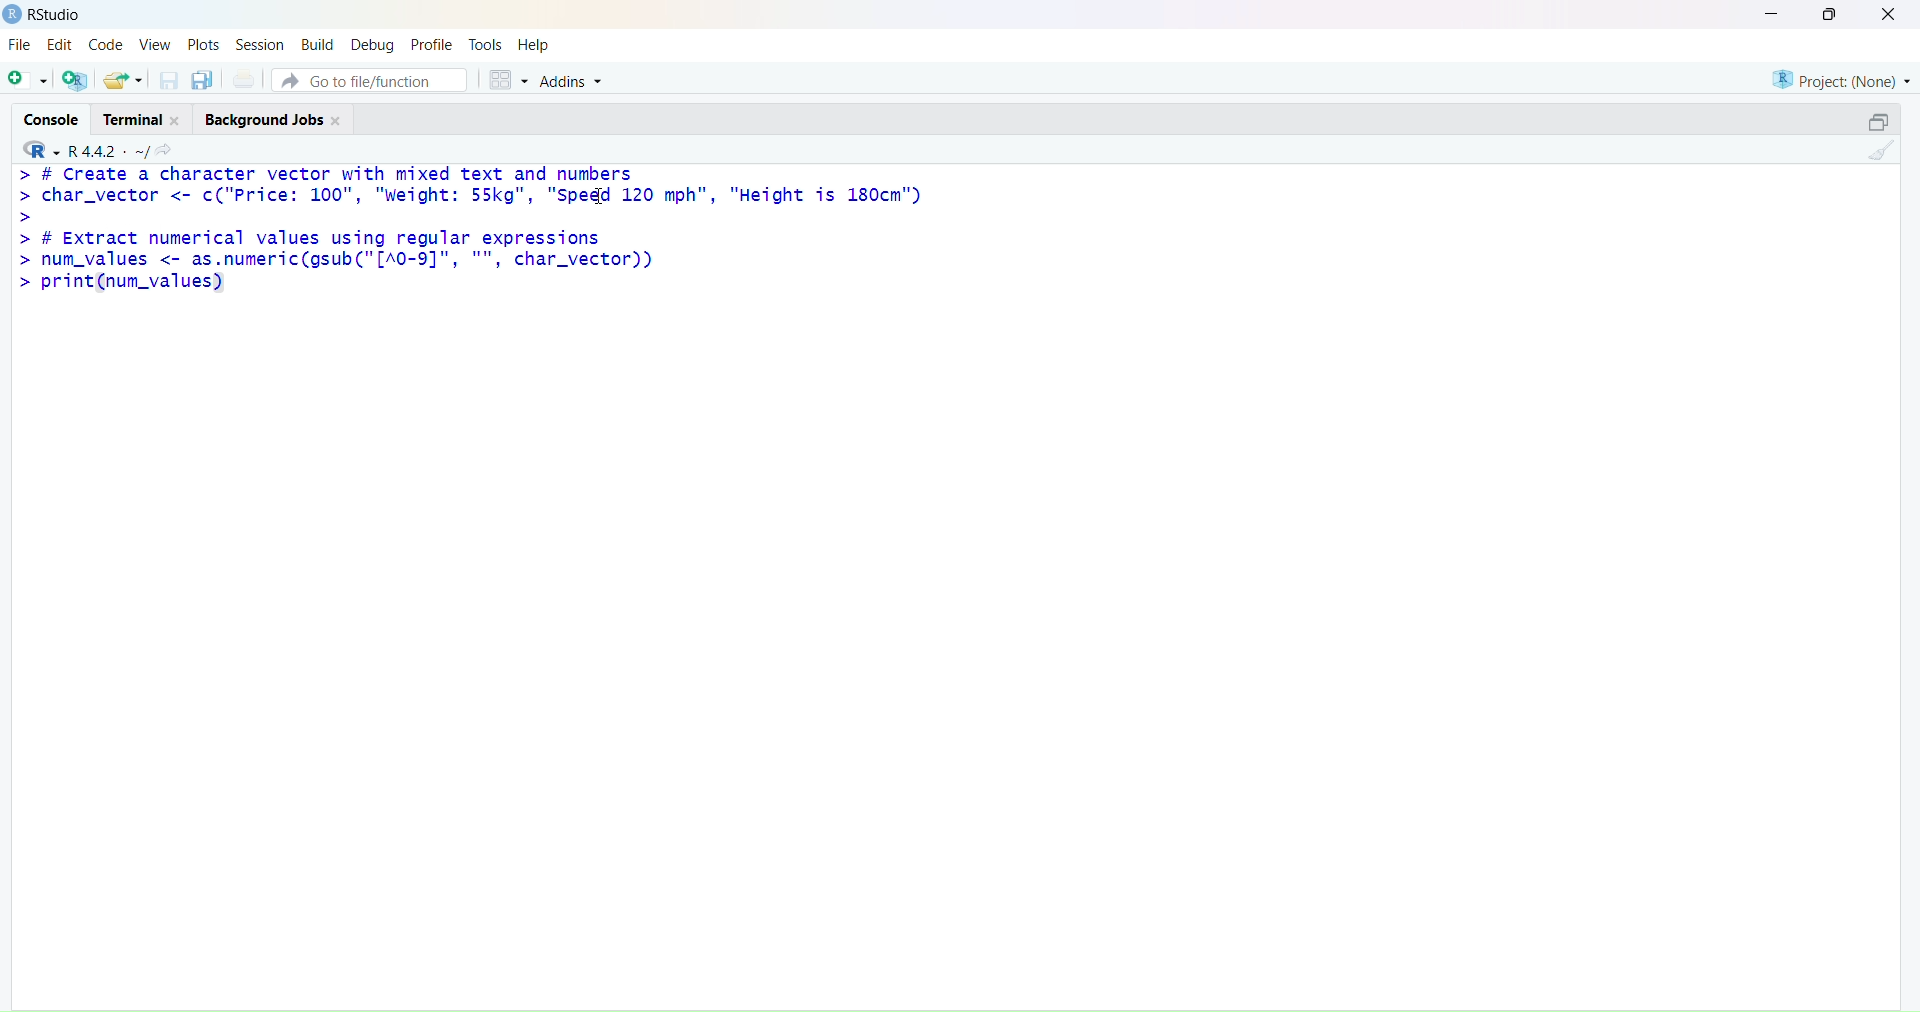  Describe the element at coordinates (52, 120) in the screenshot. I see `cosole` at that location.